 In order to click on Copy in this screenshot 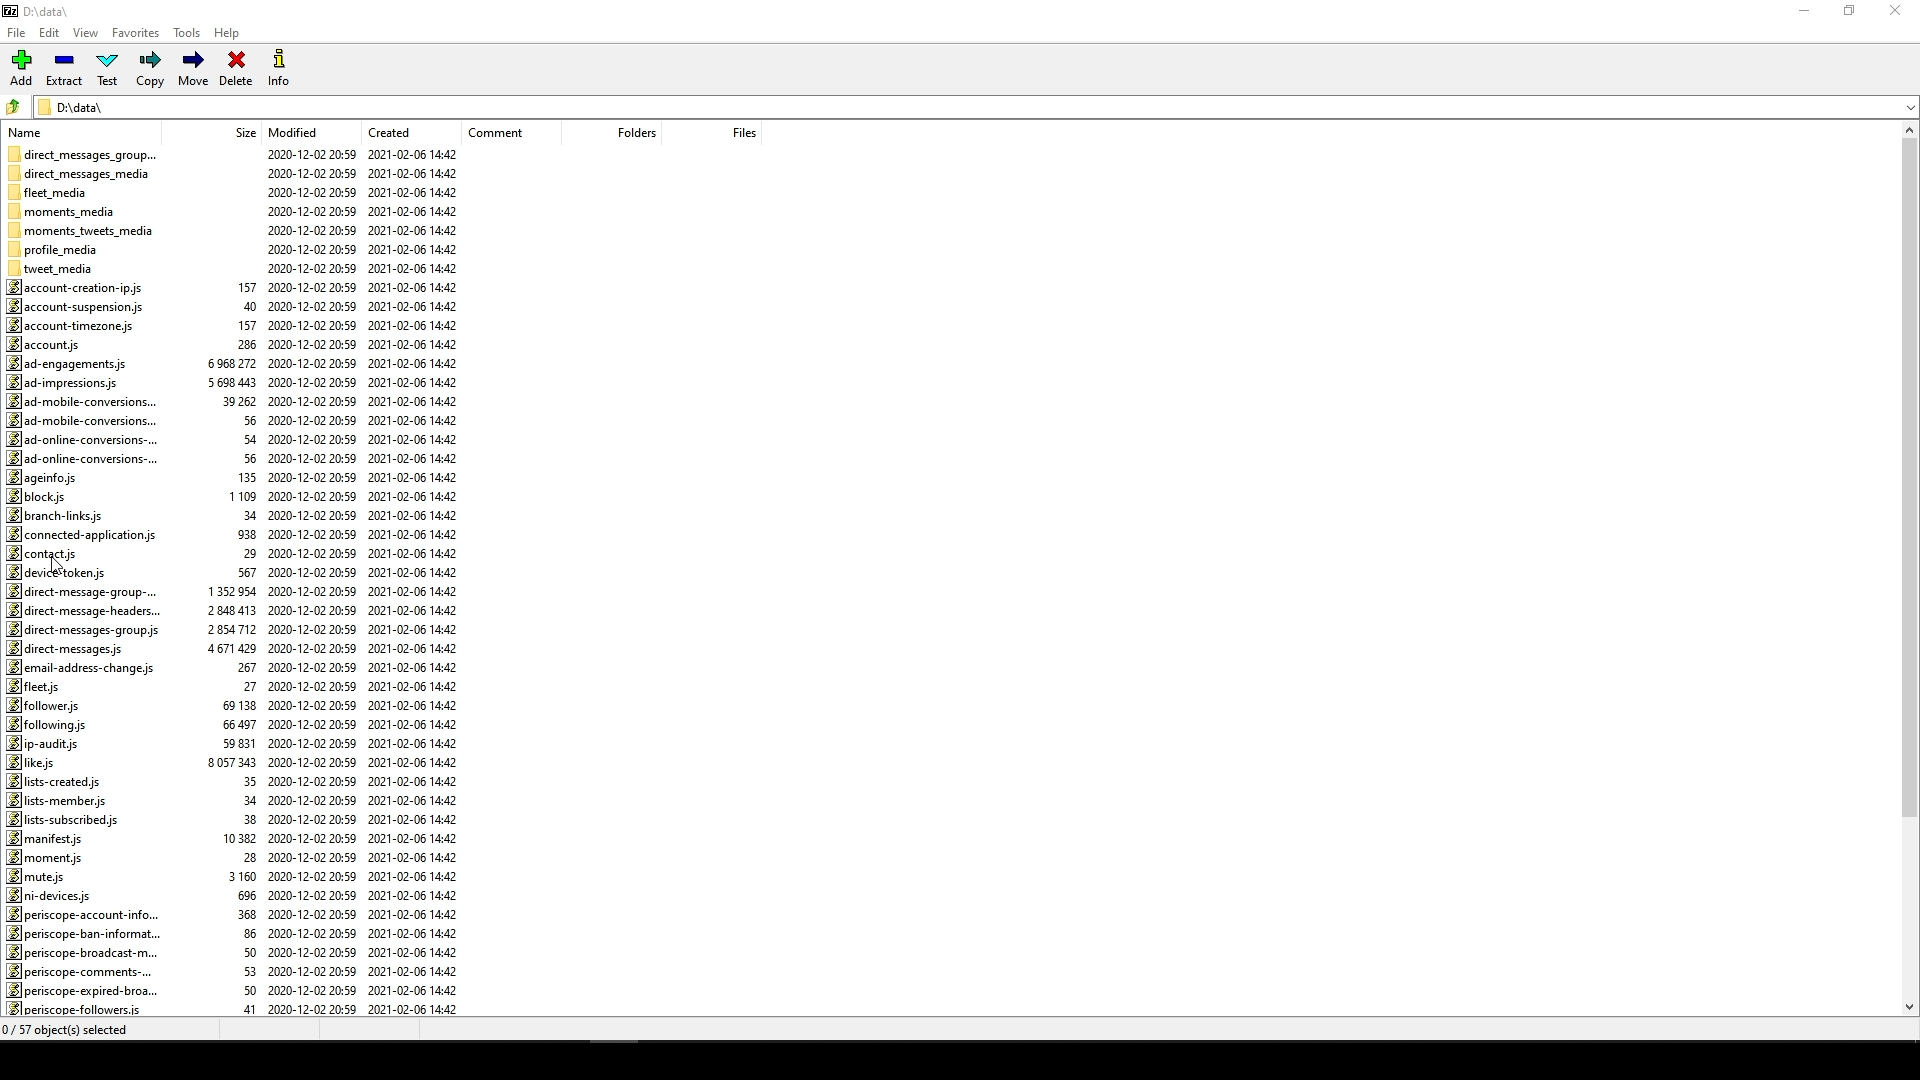, I will do `click(151, 69)`.